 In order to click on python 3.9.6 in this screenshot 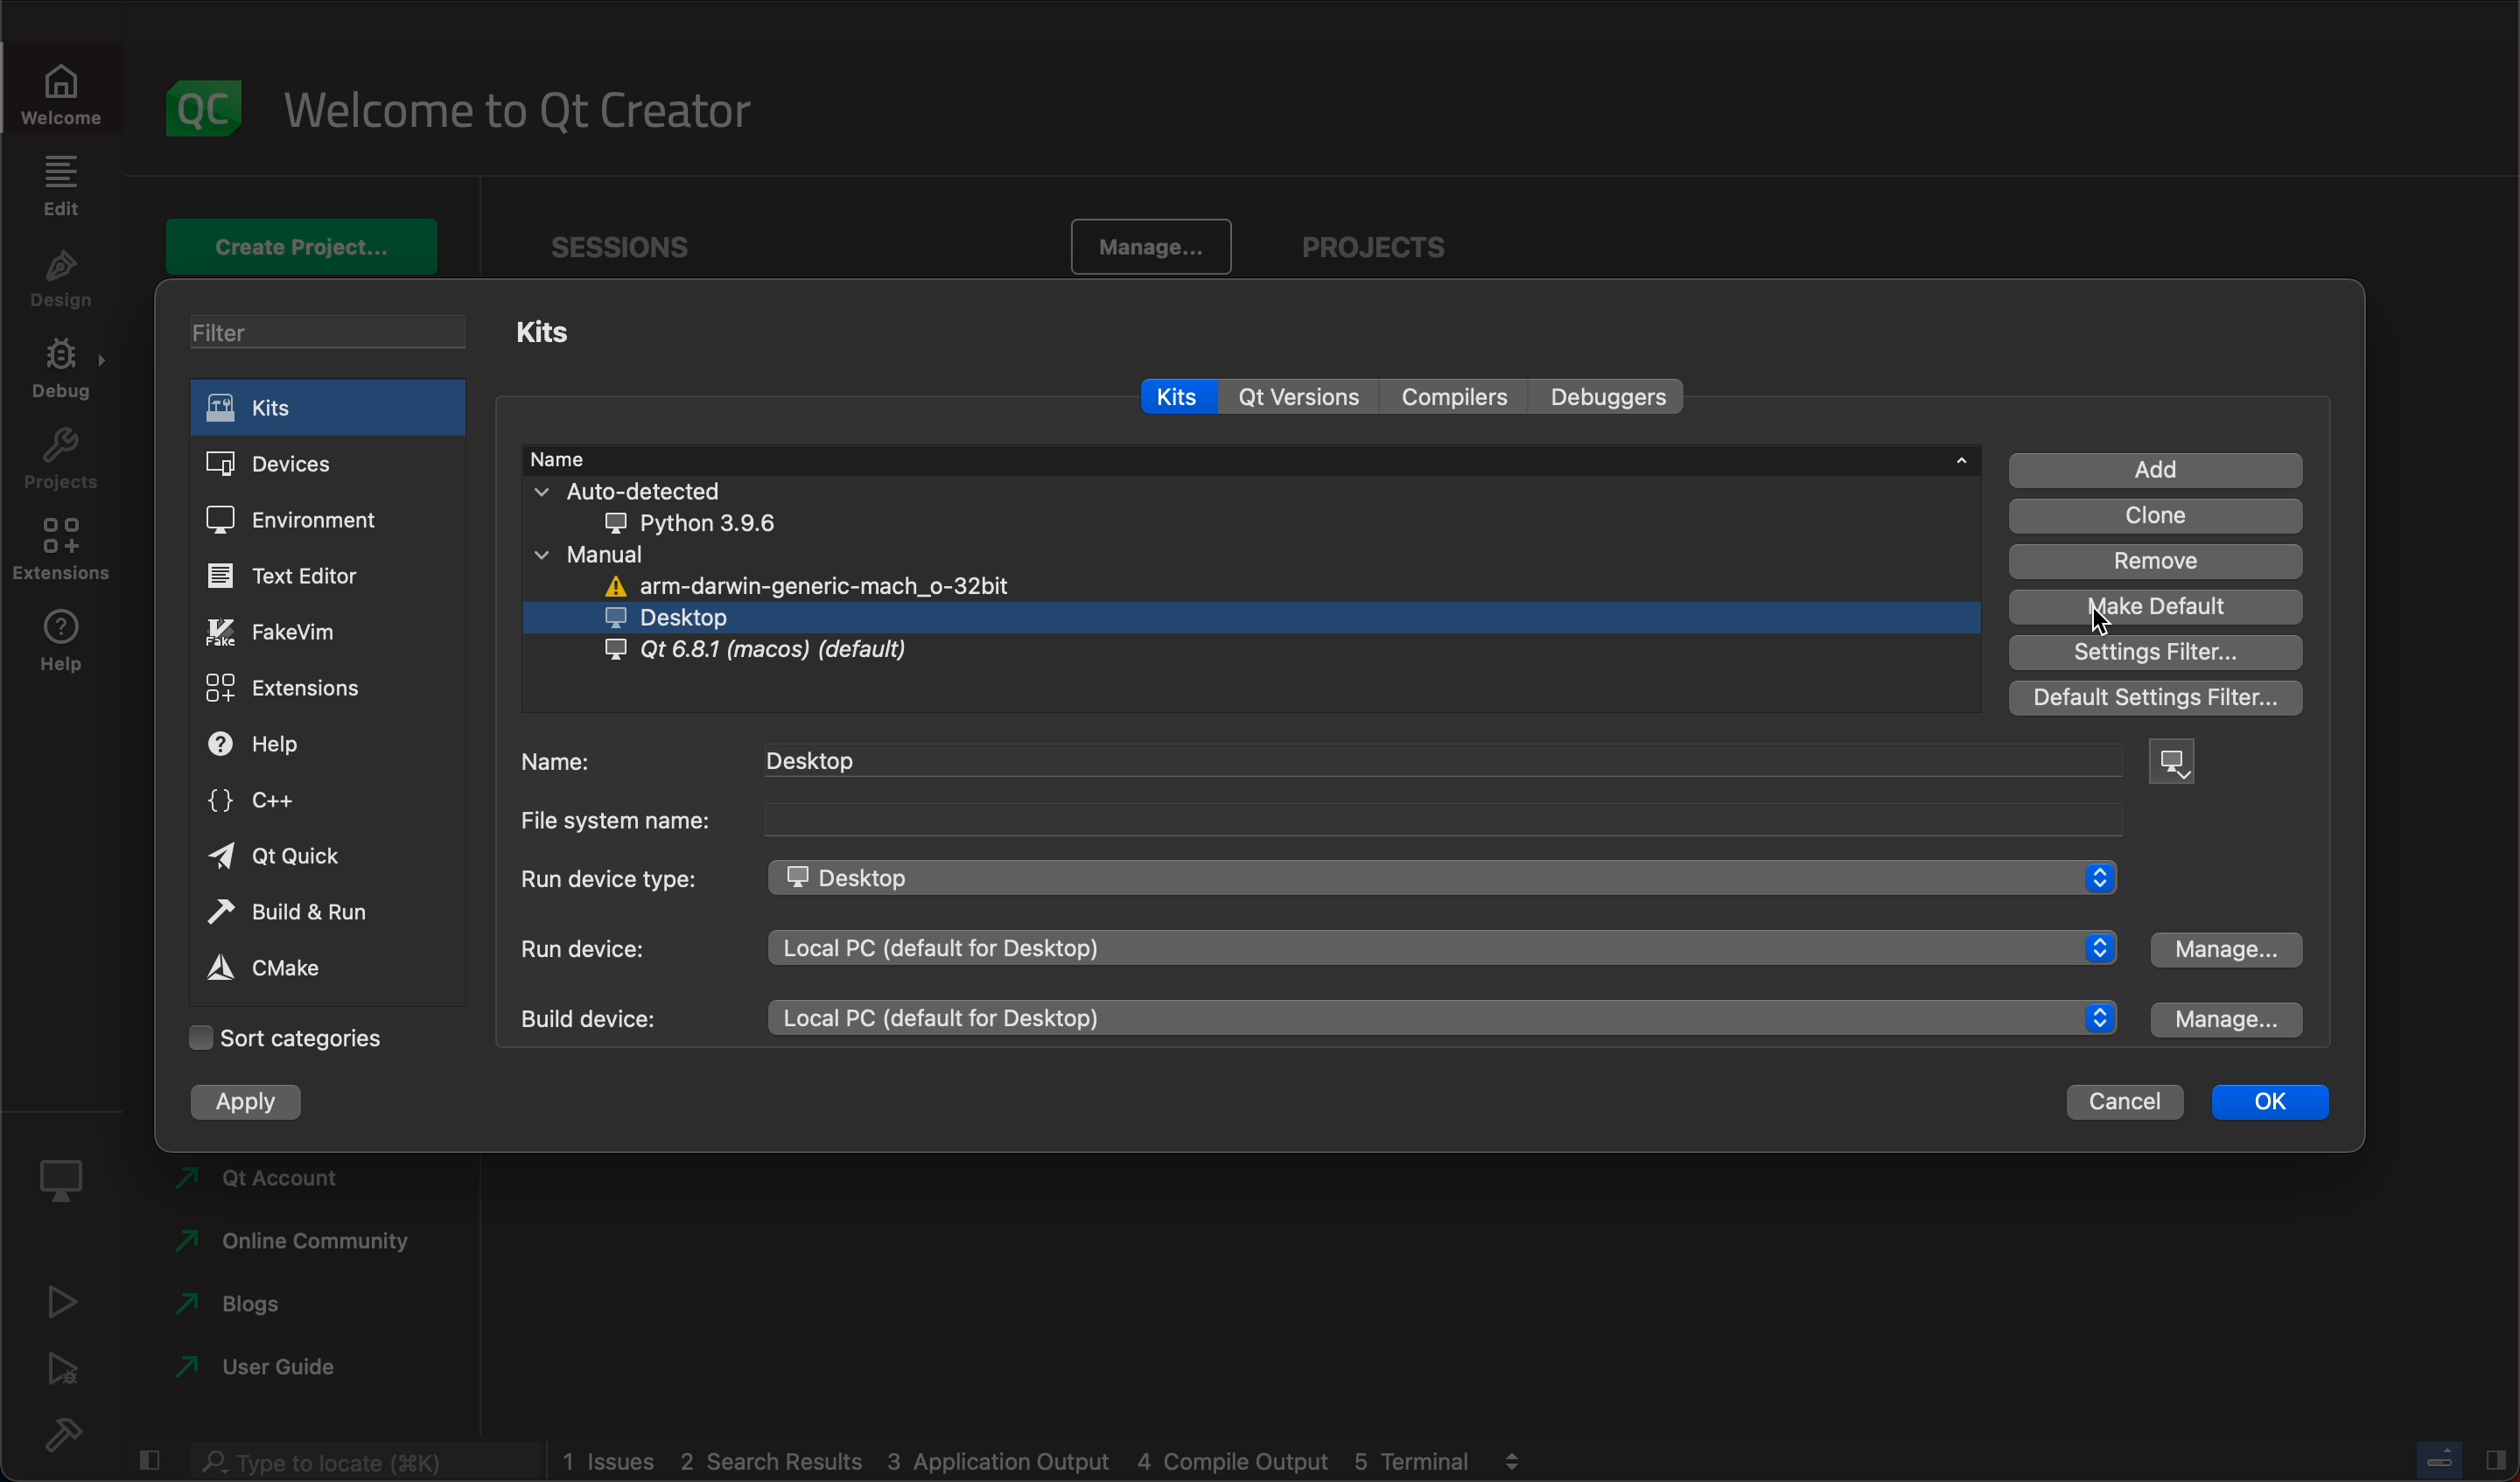, I will do `click(744, 524)`.